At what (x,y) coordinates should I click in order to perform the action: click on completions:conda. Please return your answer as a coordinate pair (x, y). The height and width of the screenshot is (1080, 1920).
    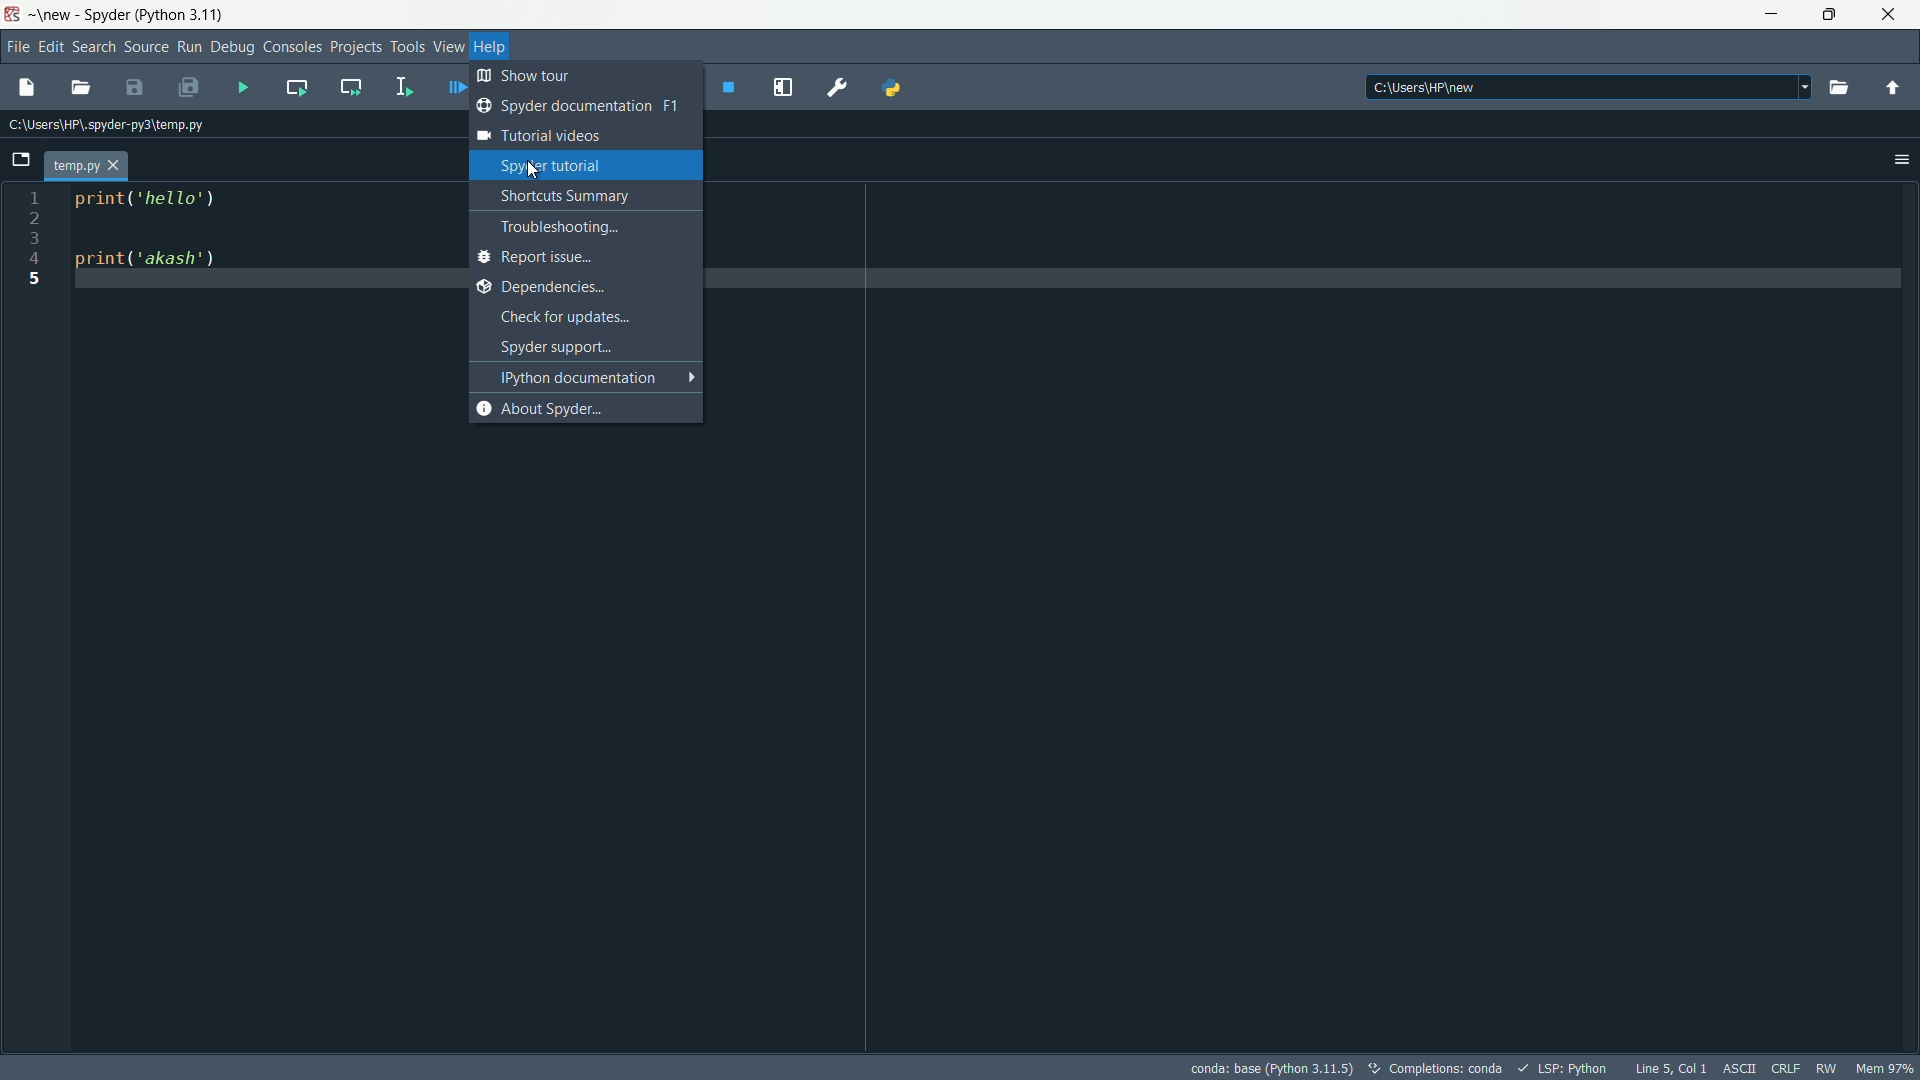
    Looking at the image, I should click on (1438, 1068).